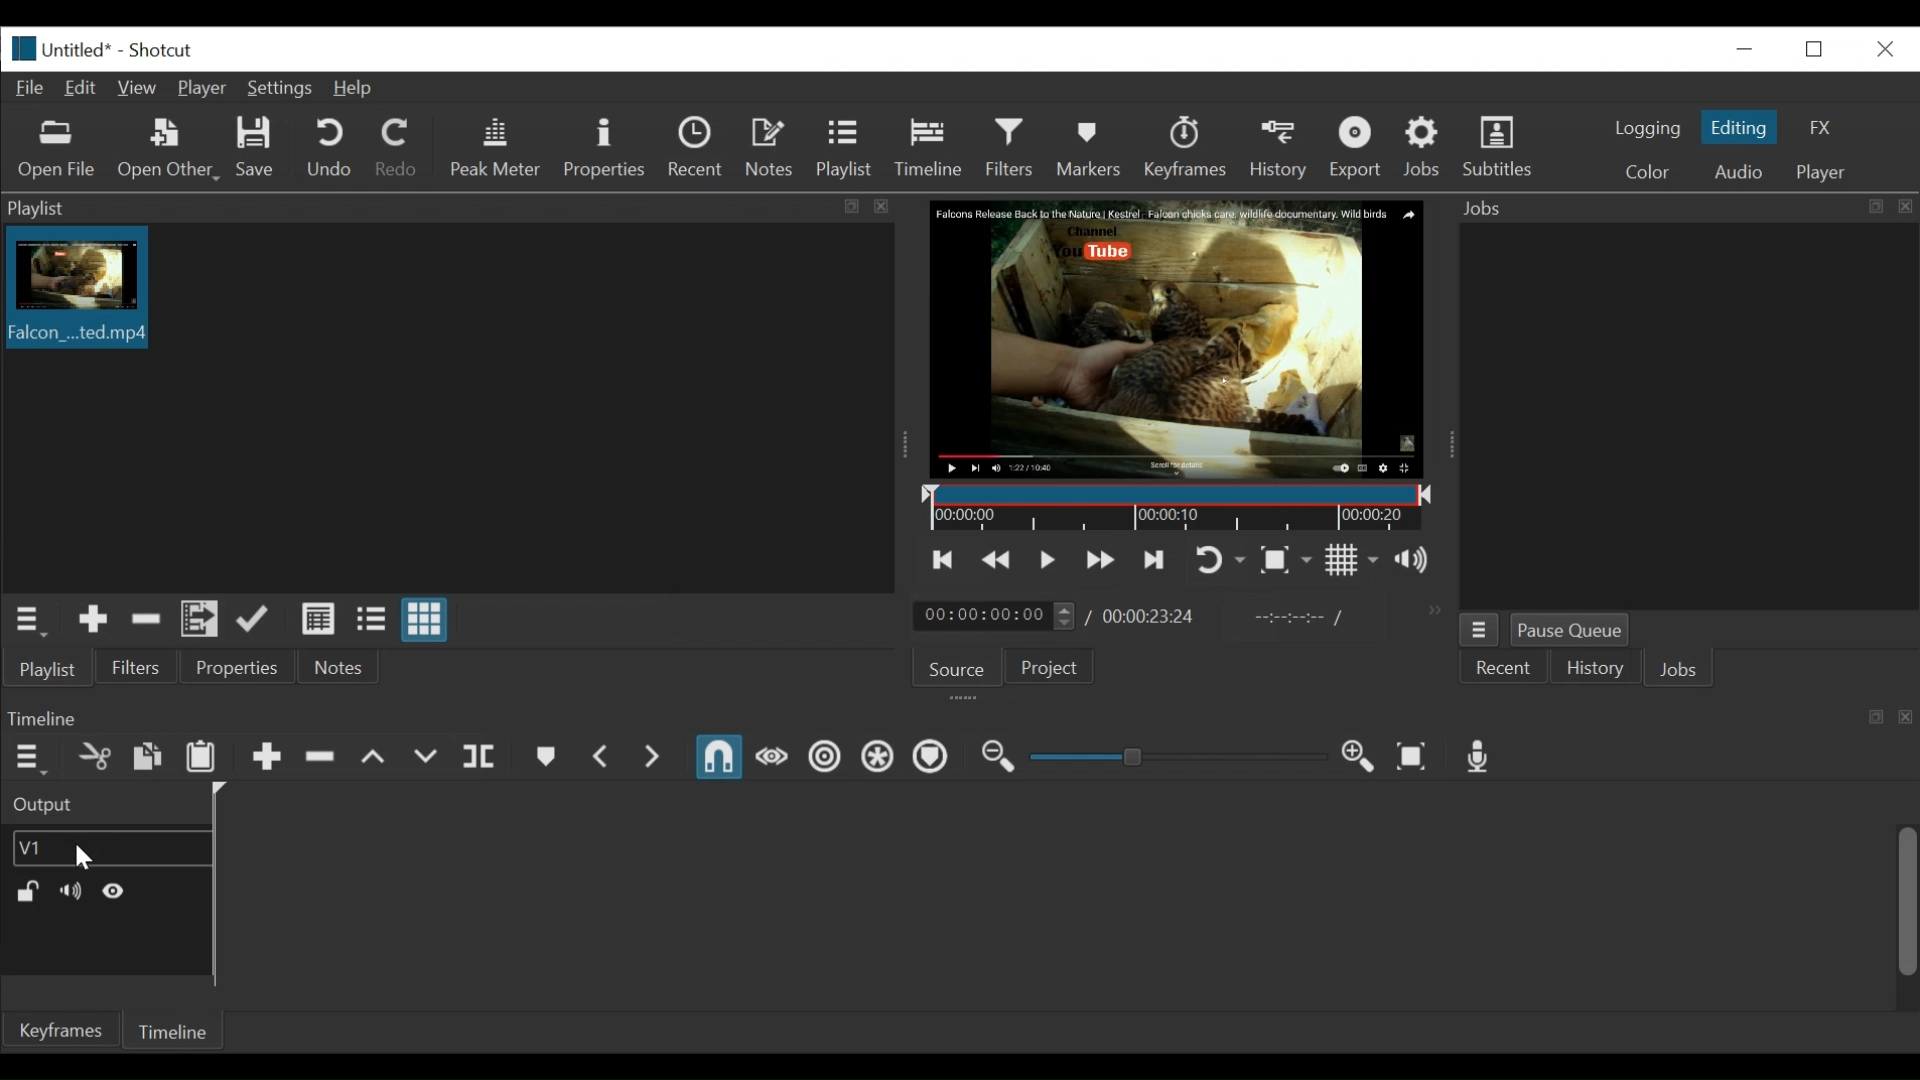  I want to click on Zoom Timeline to fit, so click(1412, 756).